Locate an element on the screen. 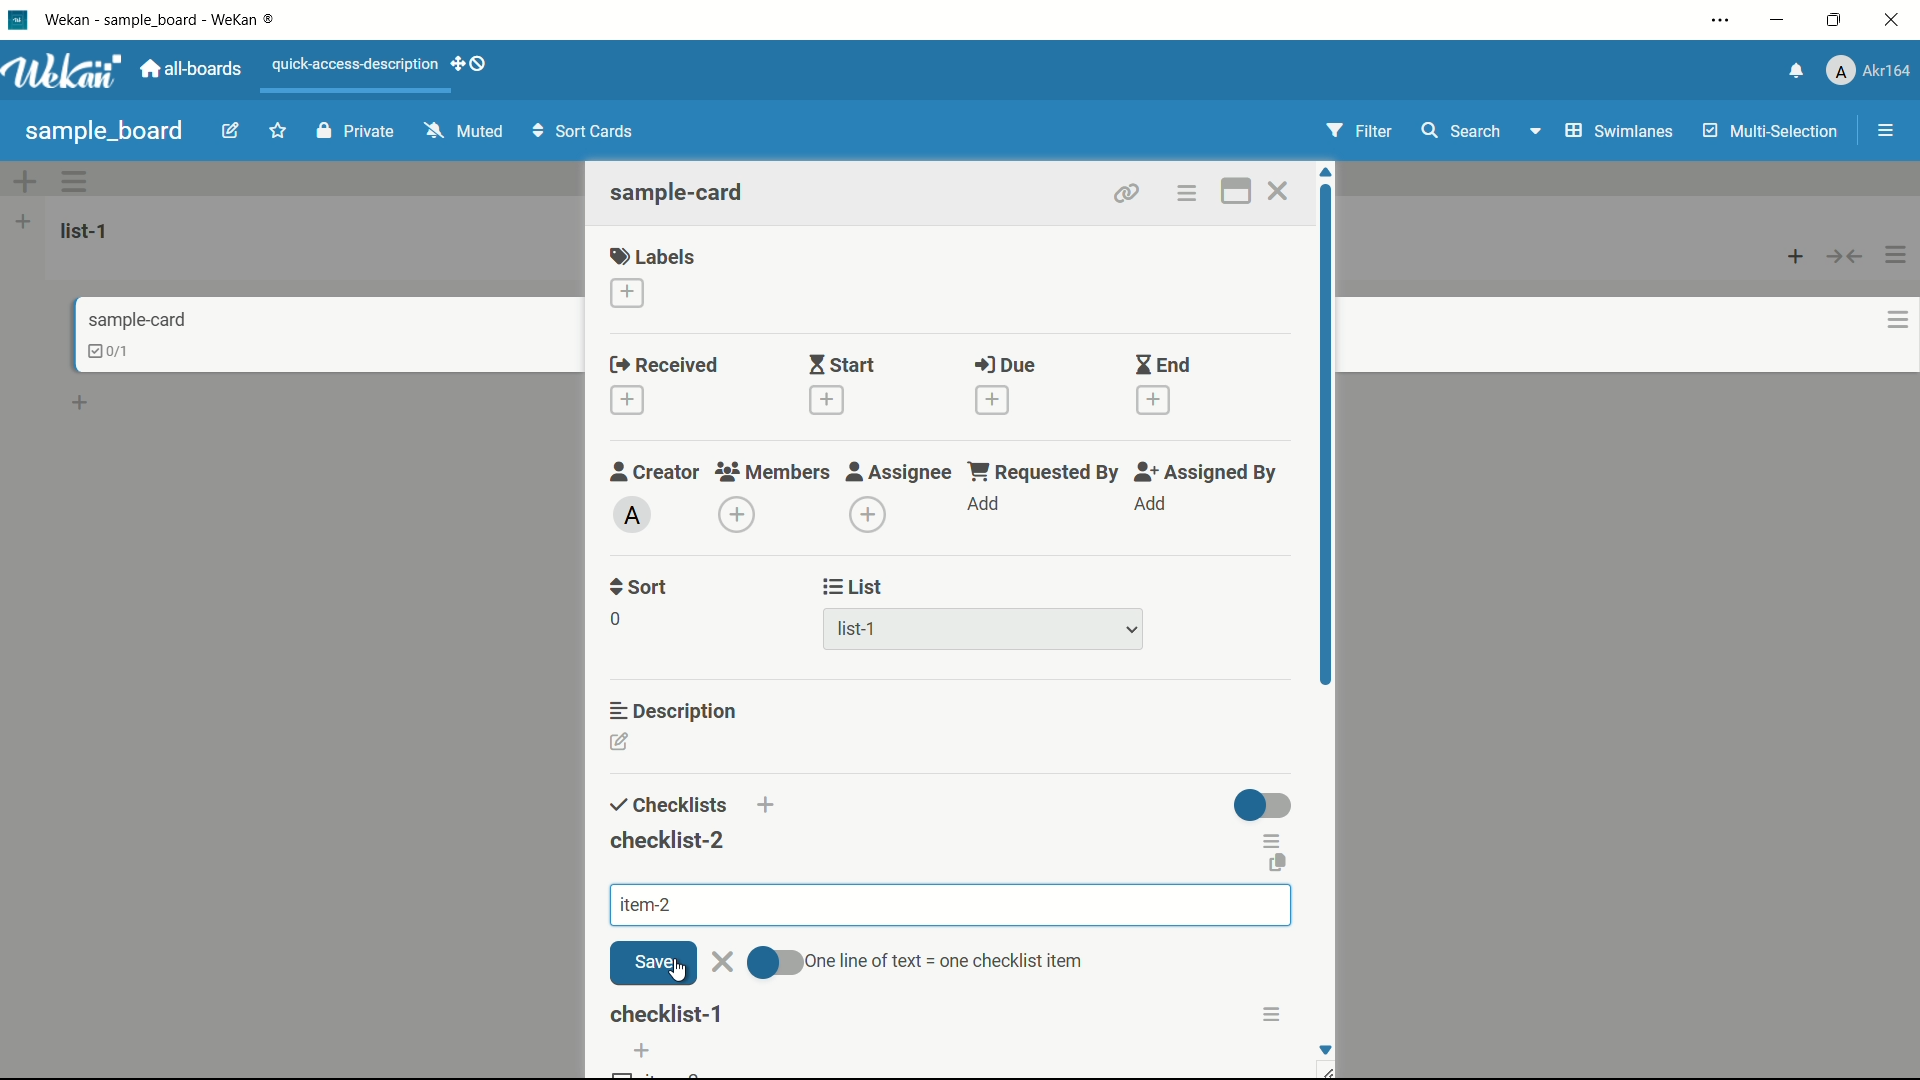 The image size is (1920, 1080). cklist is located at coordinates (111, 351).